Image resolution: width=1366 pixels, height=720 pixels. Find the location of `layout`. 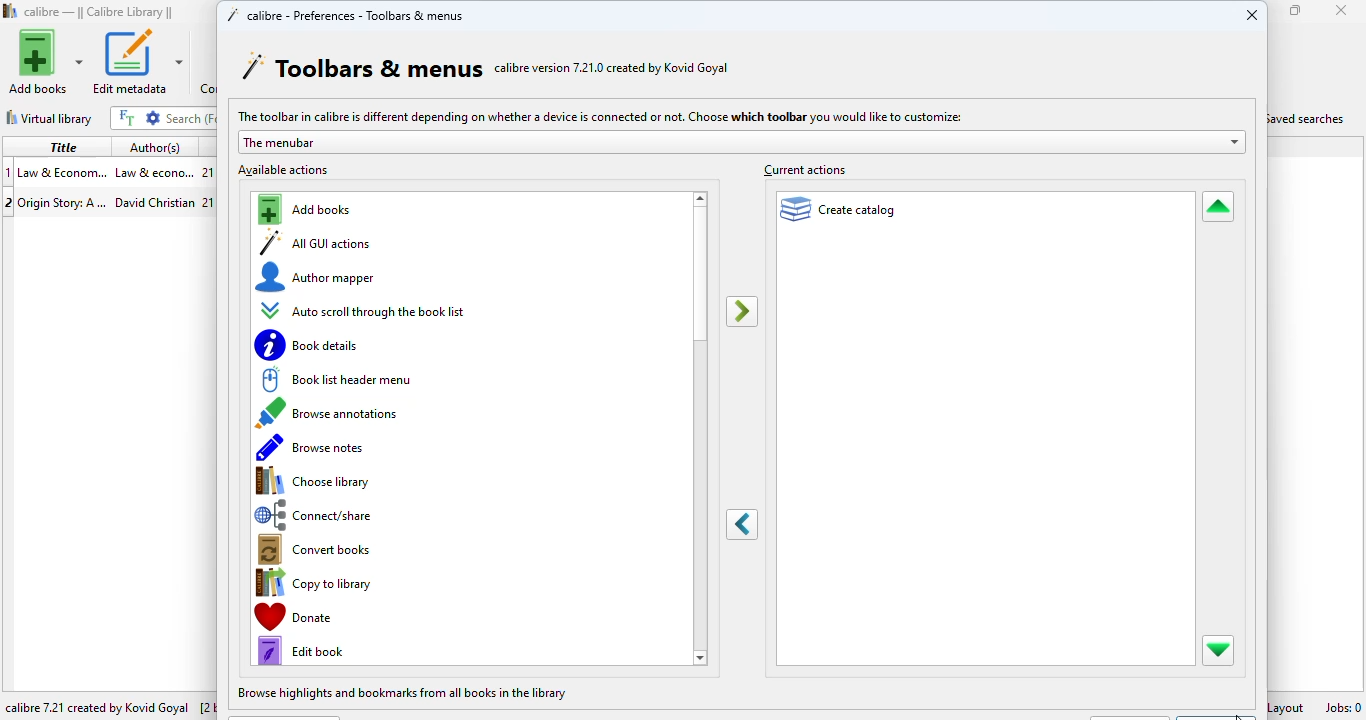

layout is located at coordinates (1289, 706).